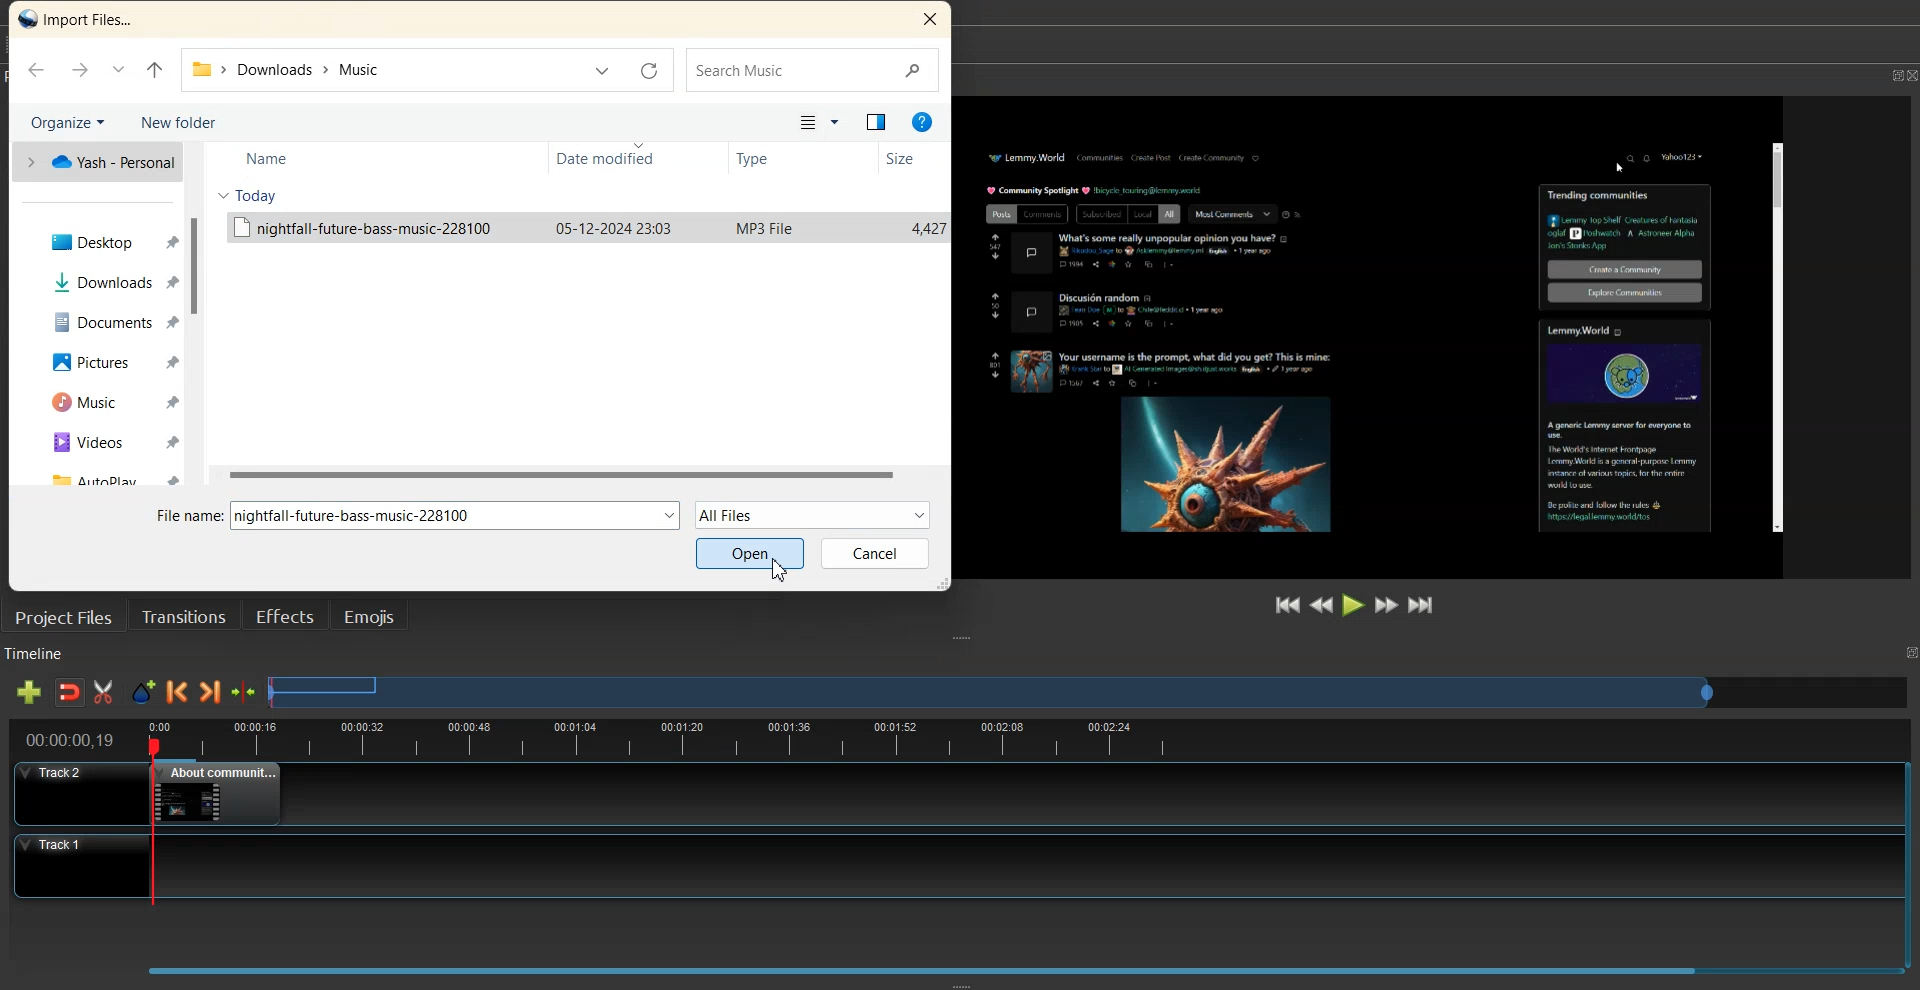  I want to click on , so click(1779, 341).